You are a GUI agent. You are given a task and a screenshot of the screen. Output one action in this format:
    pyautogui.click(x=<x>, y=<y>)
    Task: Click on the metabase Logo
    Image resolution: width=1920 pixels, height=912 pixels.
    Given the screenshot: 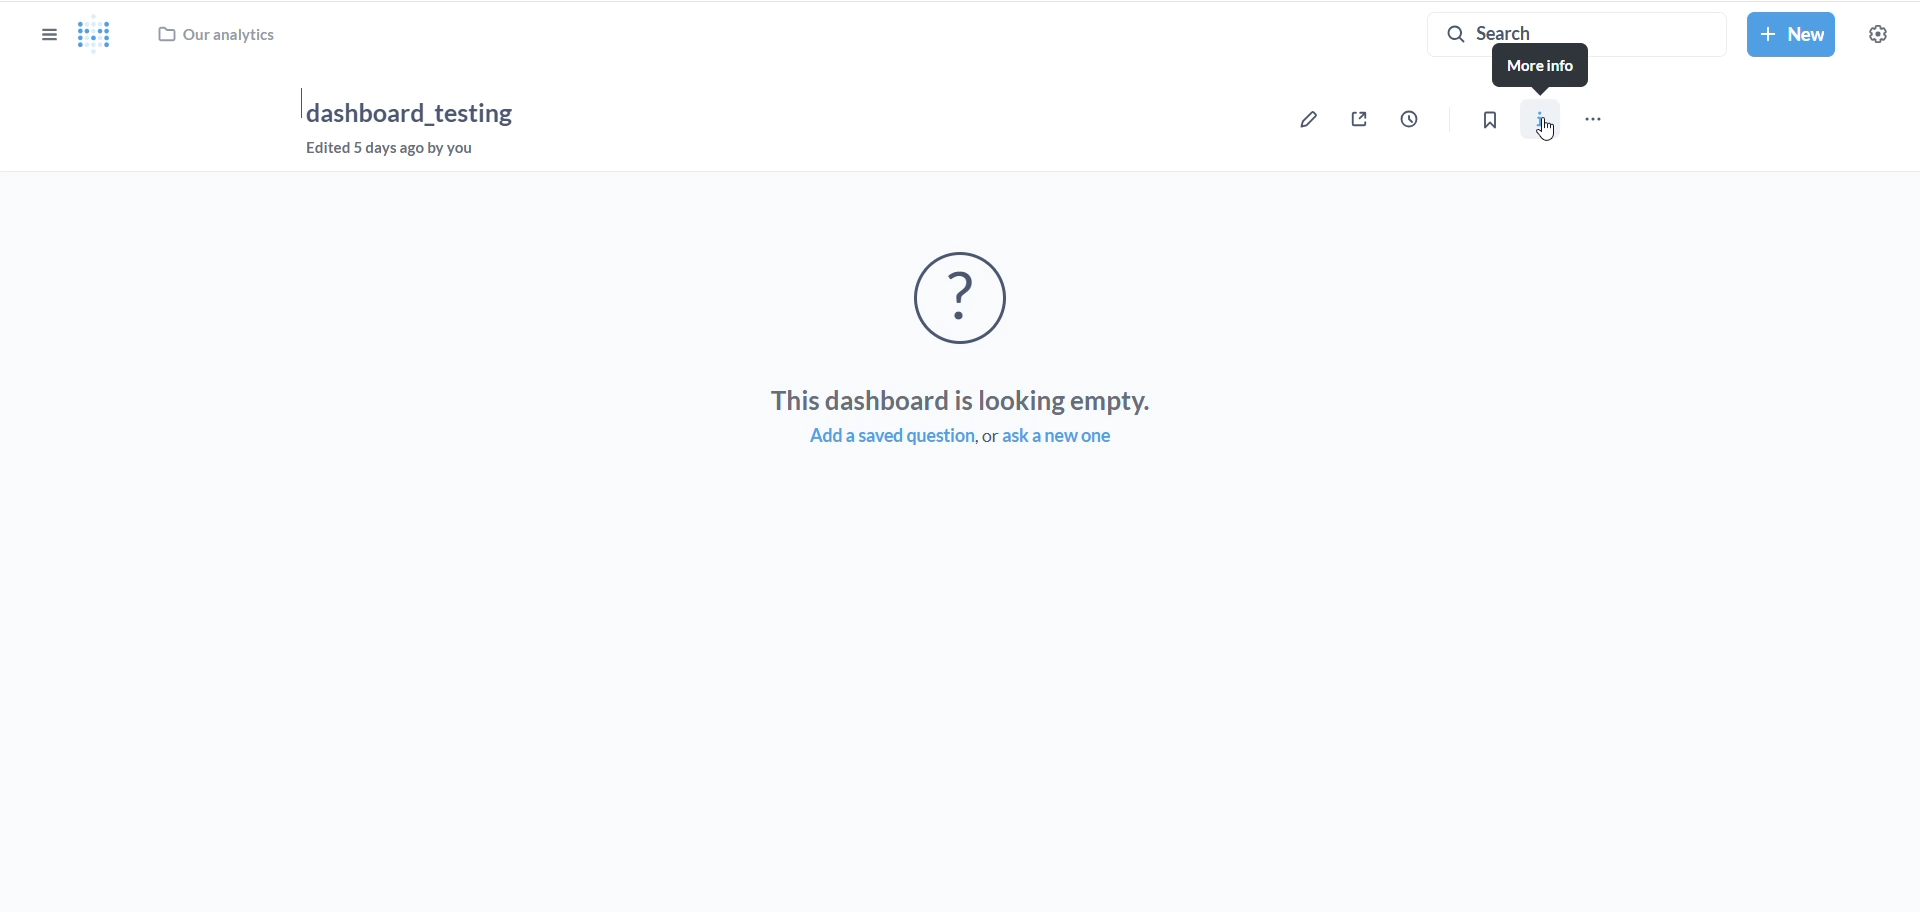 What is the action you would take?
    pyautogui.click(x=95, y=36)
    